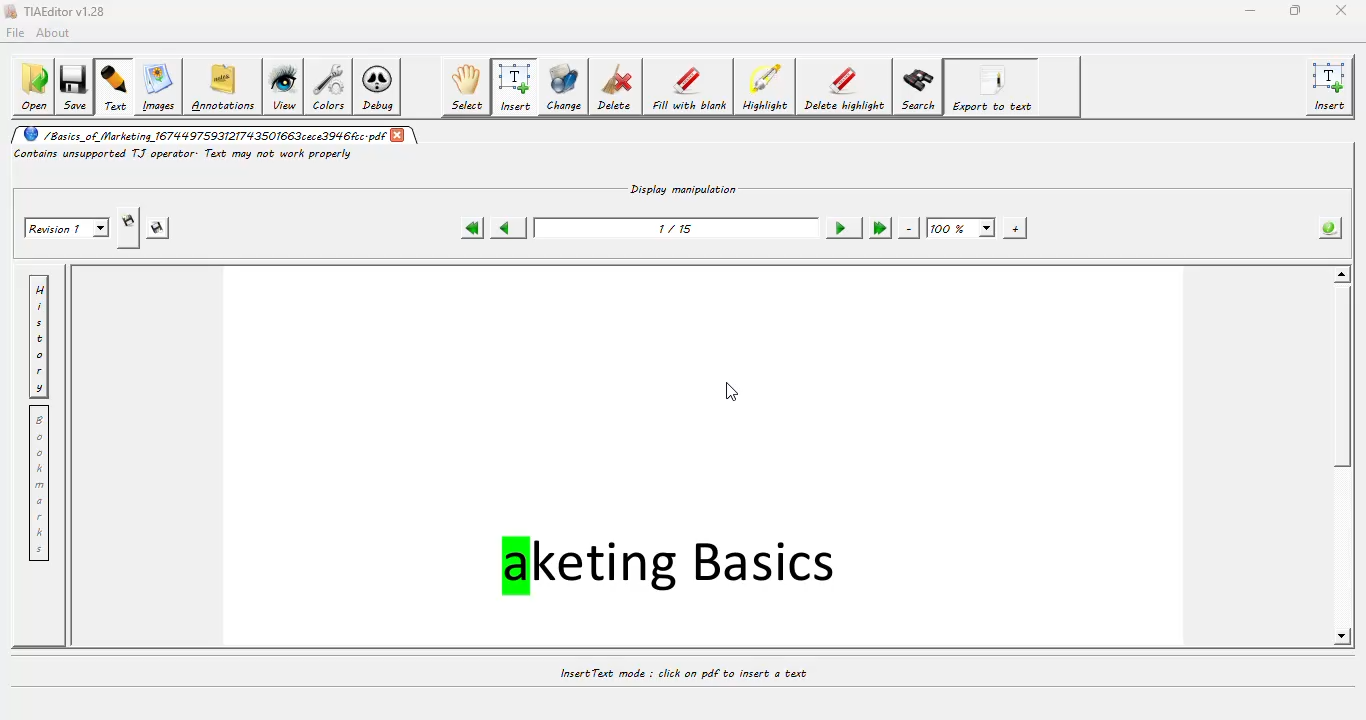 The height and width of the screenshot is (720, 1366). Describe the element at coordinates (42, 335) in the screenshot. I see `history` at that location.